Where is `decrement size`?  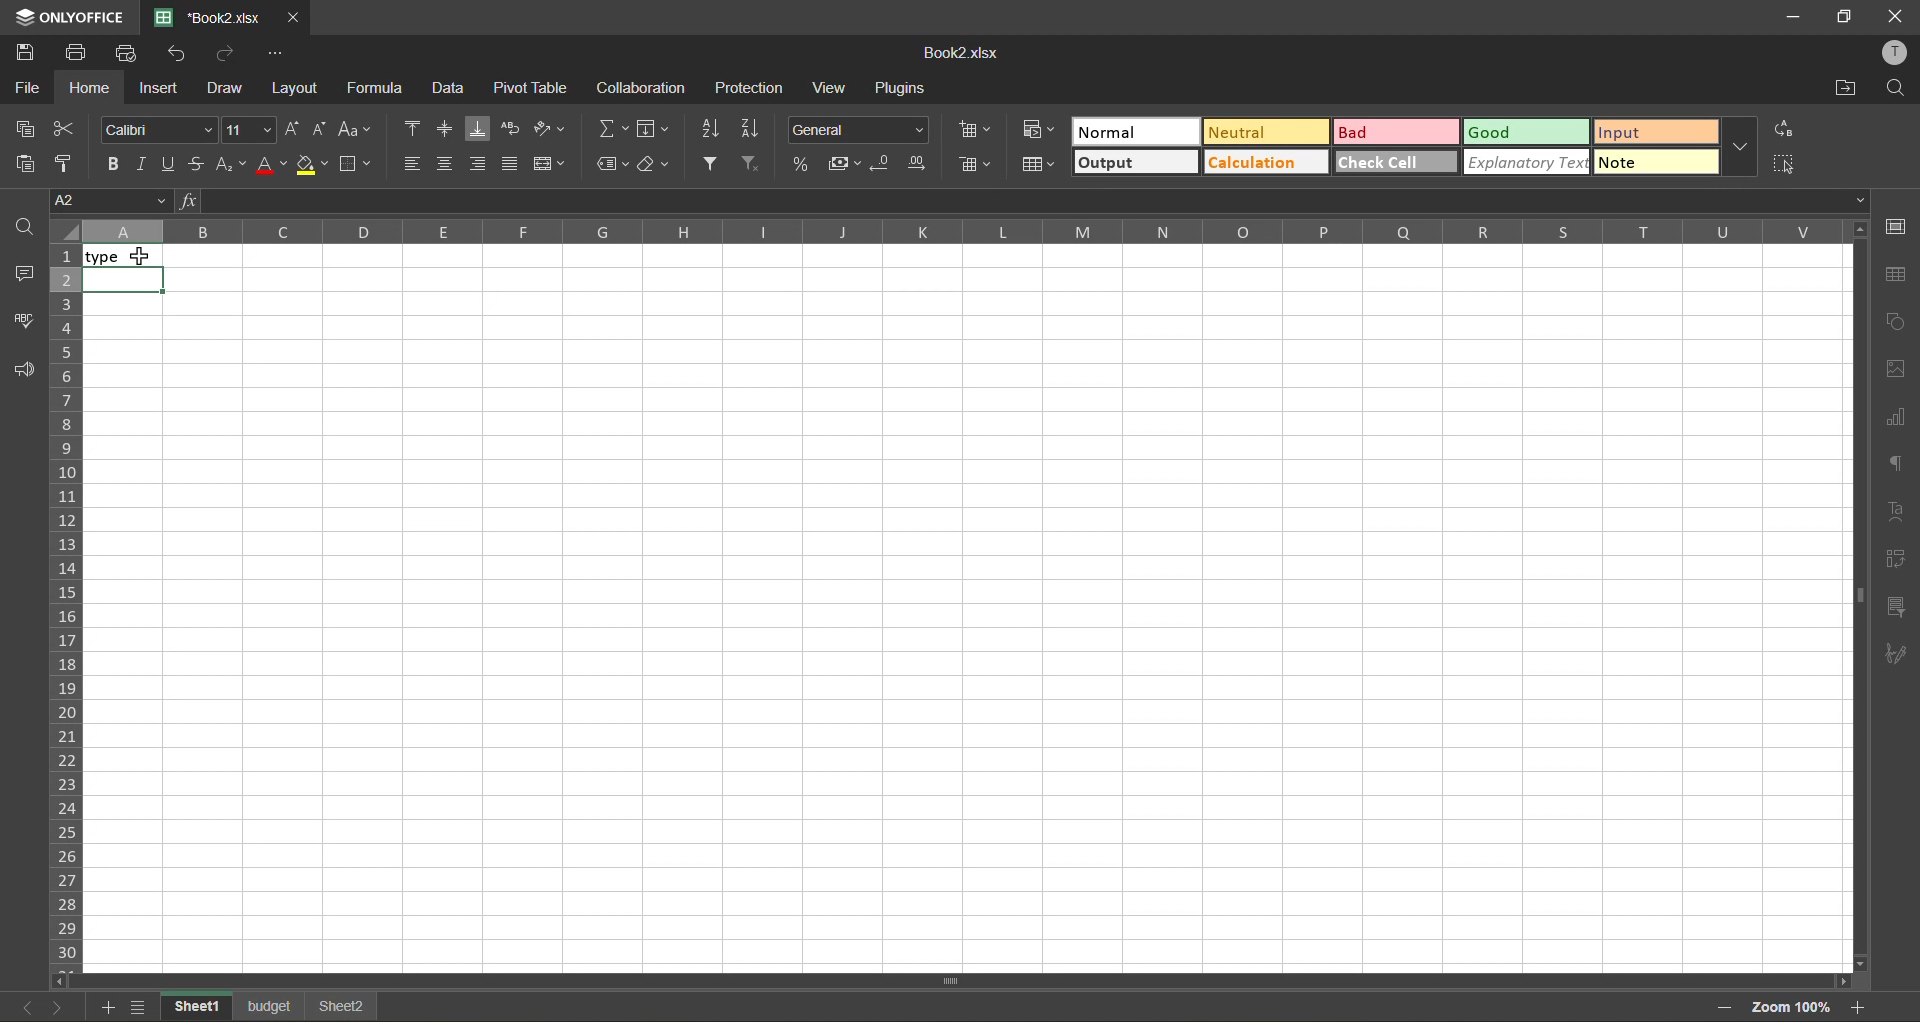
decrement size is located at coordinates (321, 128).